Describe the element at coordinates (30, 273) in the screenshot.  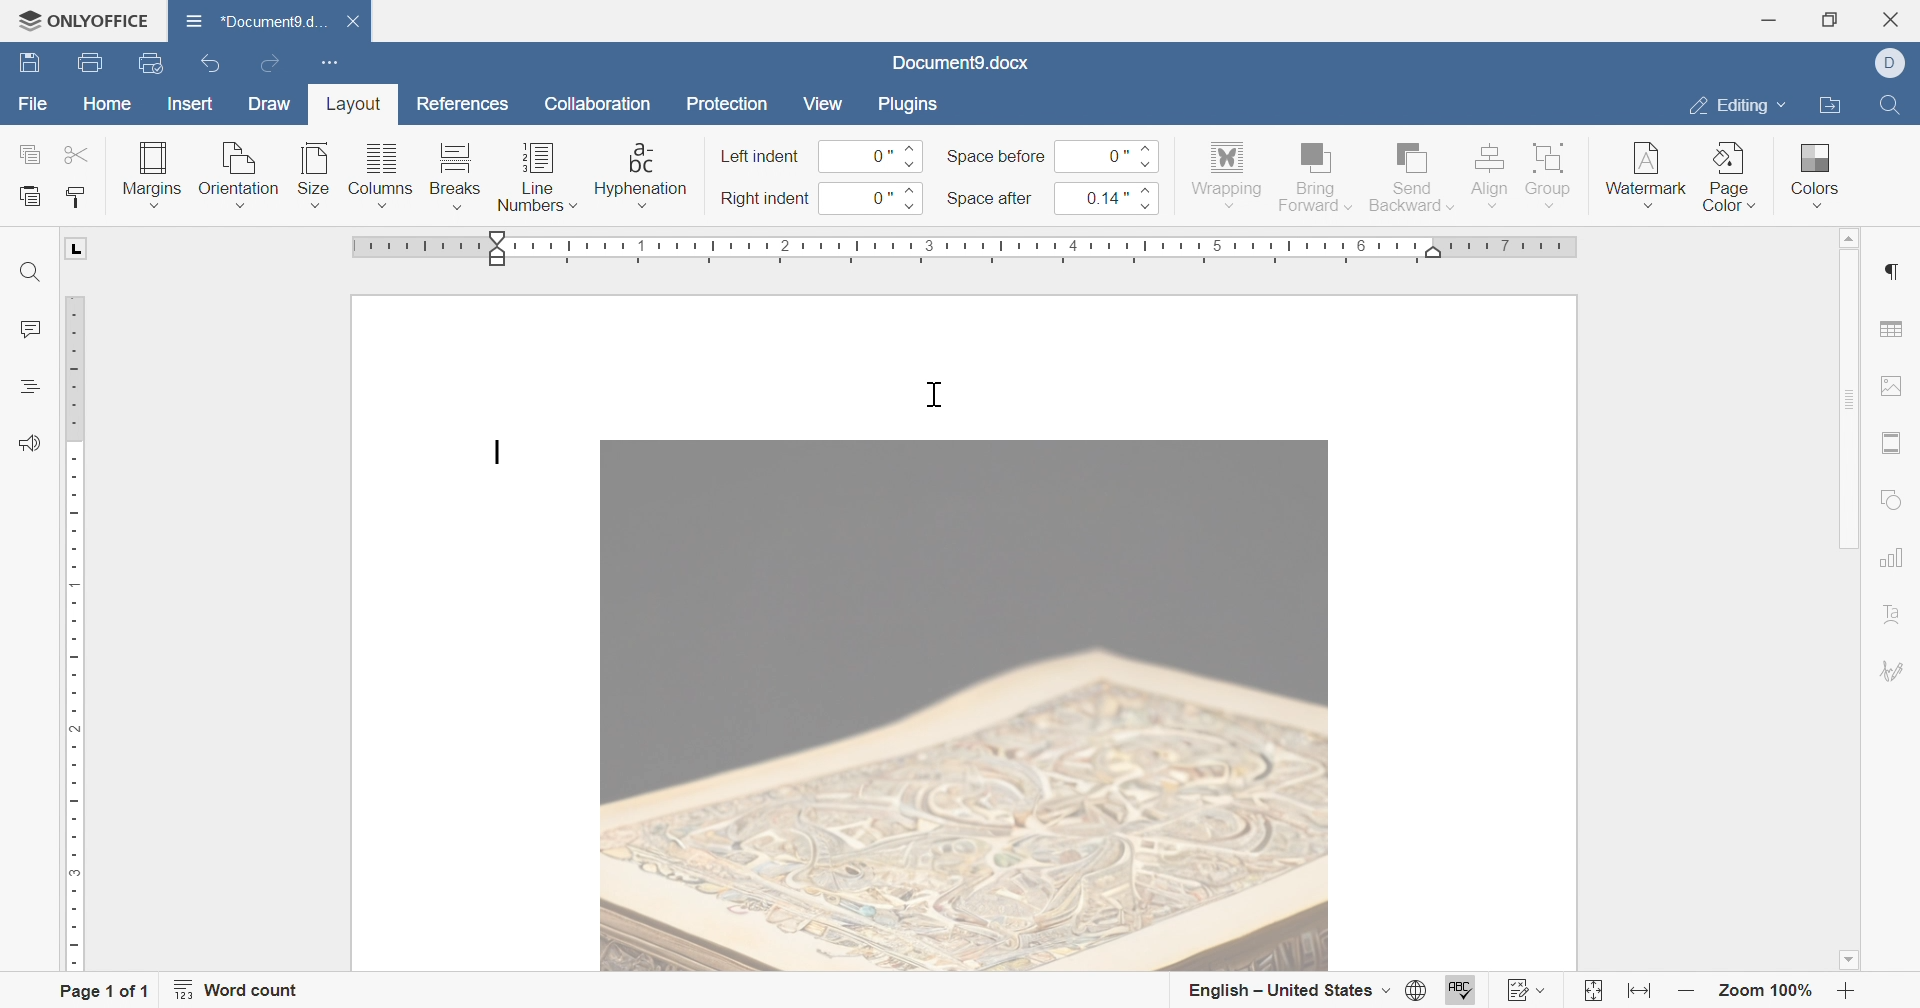
I see `find` at that location.